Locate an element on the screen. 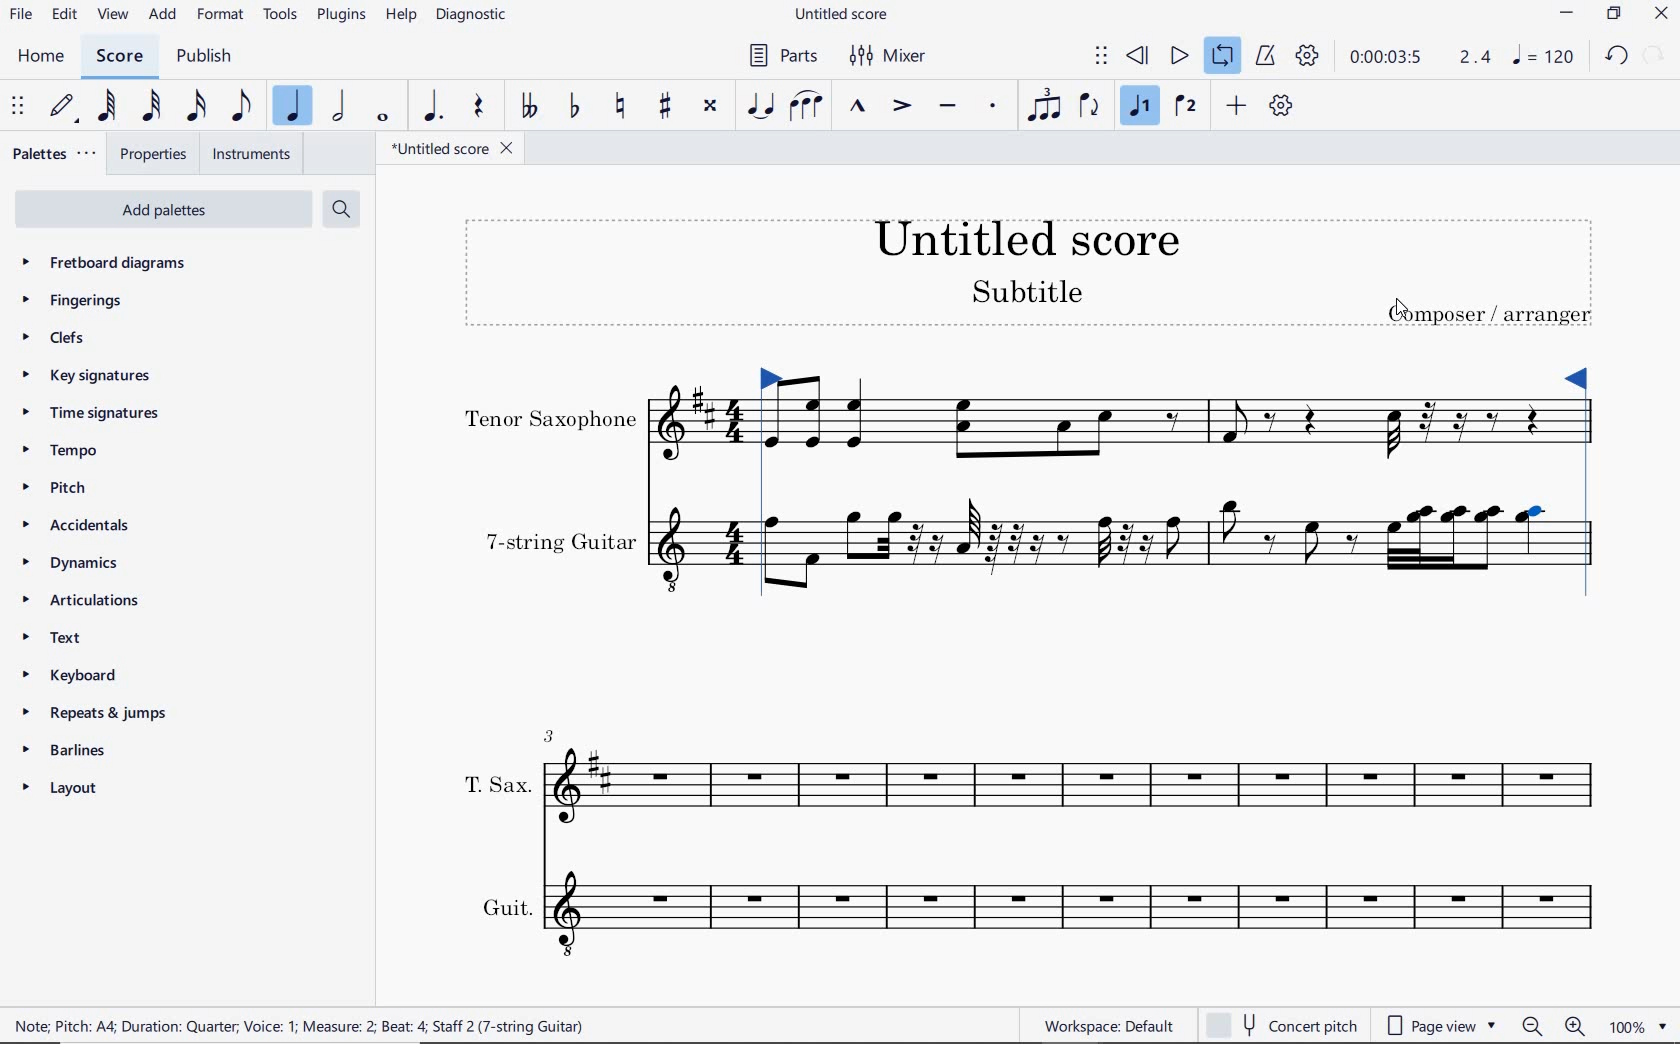  TOGGLE SHARP is located at coordinates (666, 105).